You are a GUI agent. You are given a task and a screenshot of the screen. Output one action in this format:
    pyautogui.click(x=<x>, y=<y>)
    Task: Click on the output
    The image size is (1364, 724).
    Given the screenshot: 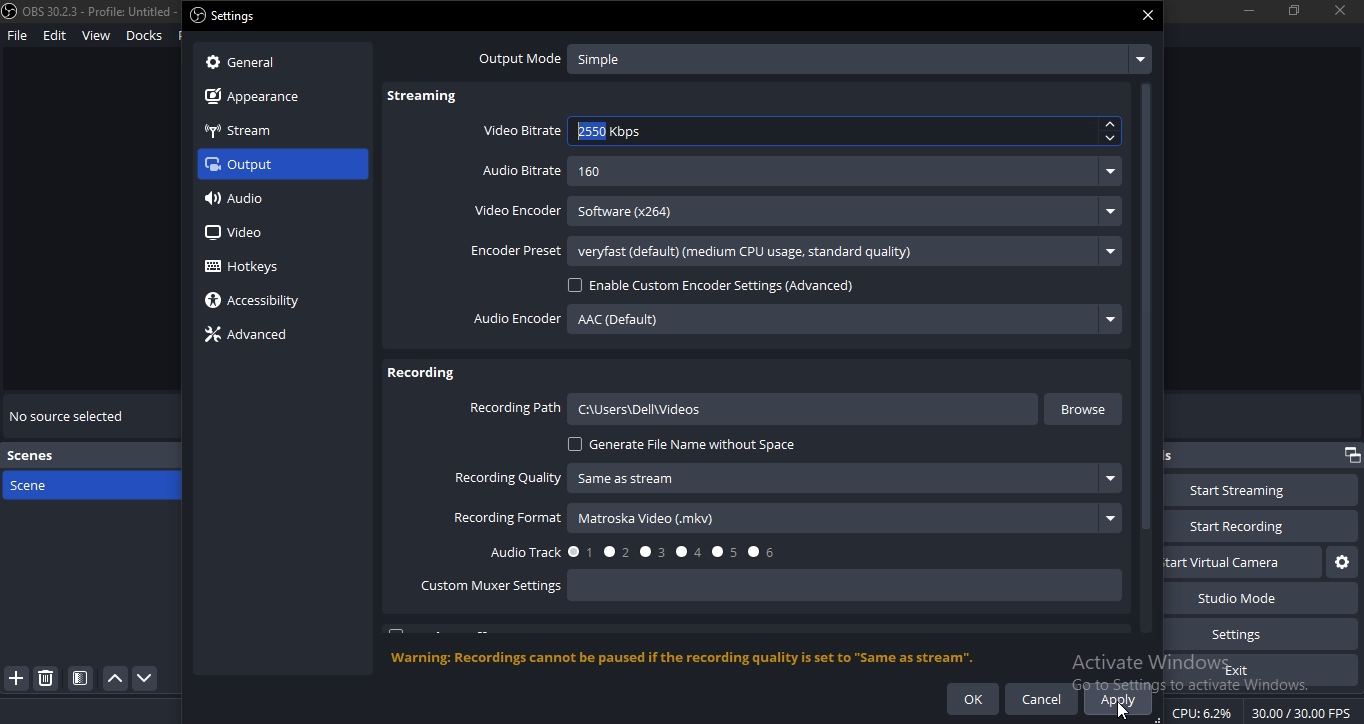 What is the action you would take?
    pyautogui.click(x=271, y=164)
    